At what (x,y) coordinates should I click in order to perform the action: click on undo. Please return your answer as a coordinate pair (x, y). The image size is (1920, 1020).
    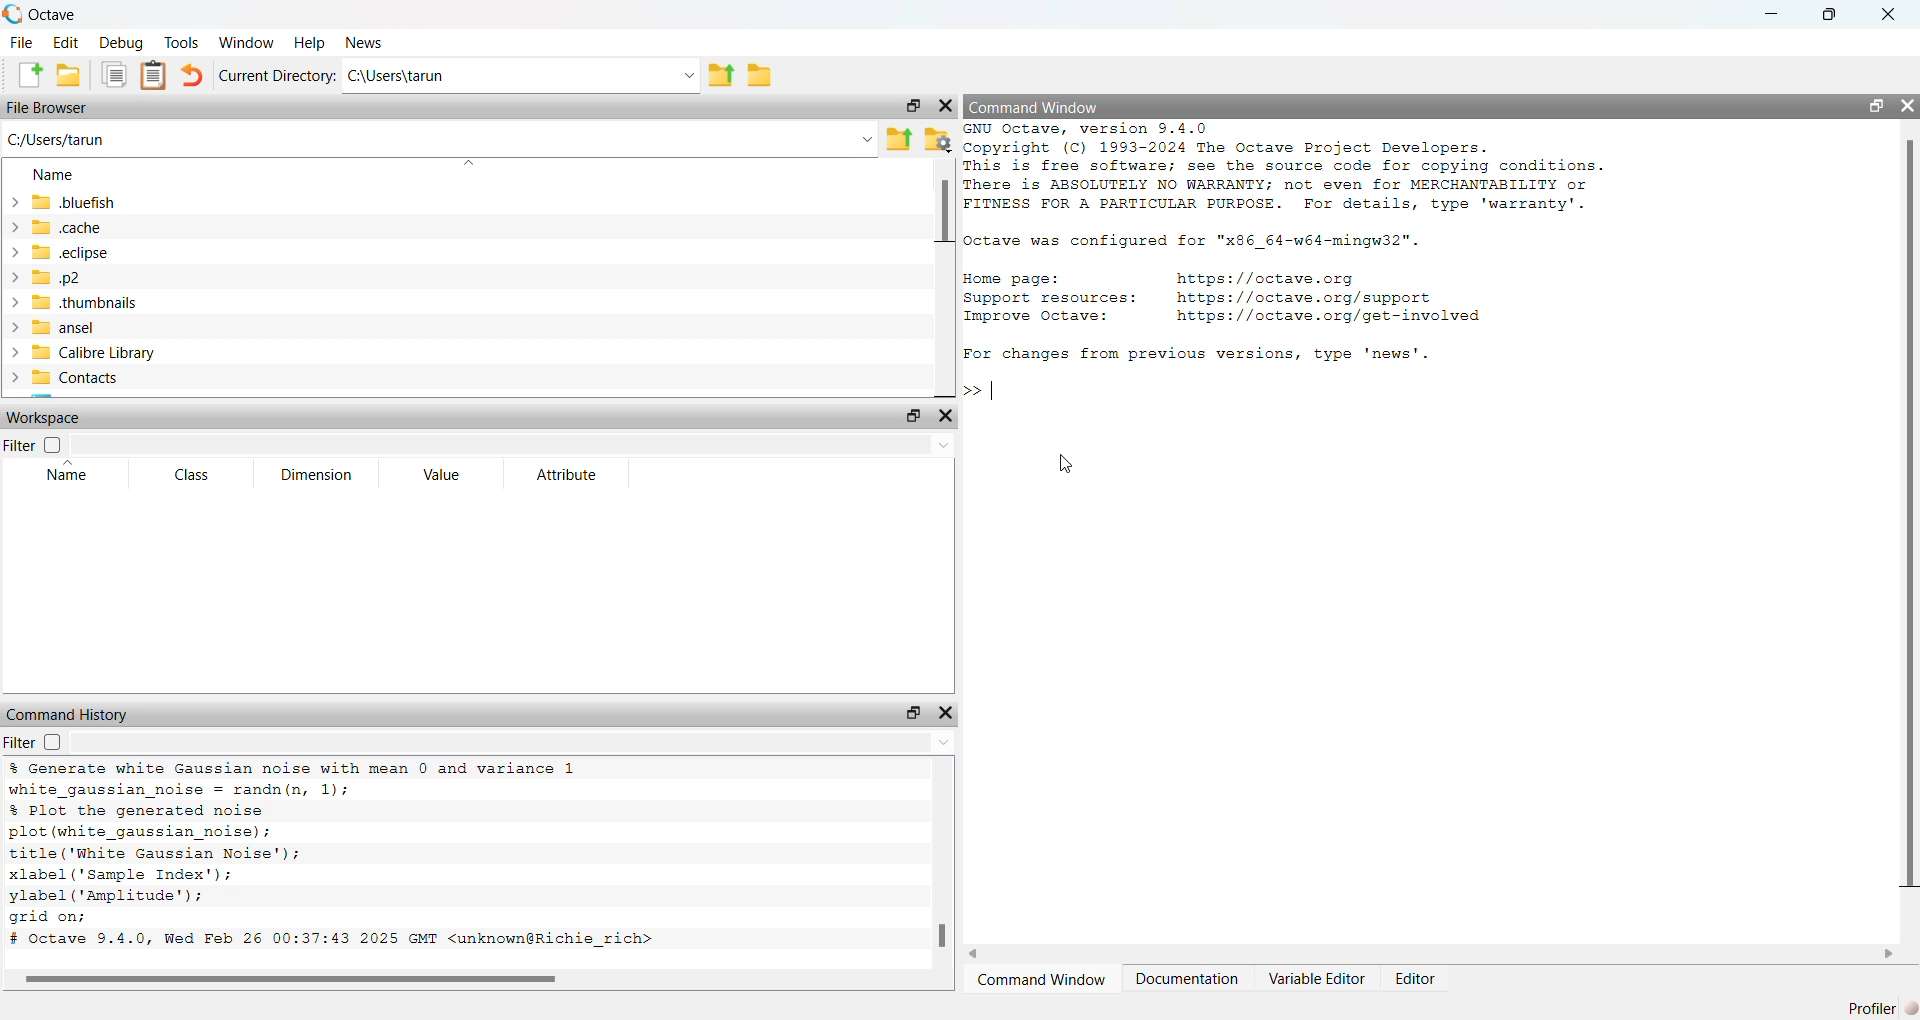
    Looking at the image, I should click on (191, 75).